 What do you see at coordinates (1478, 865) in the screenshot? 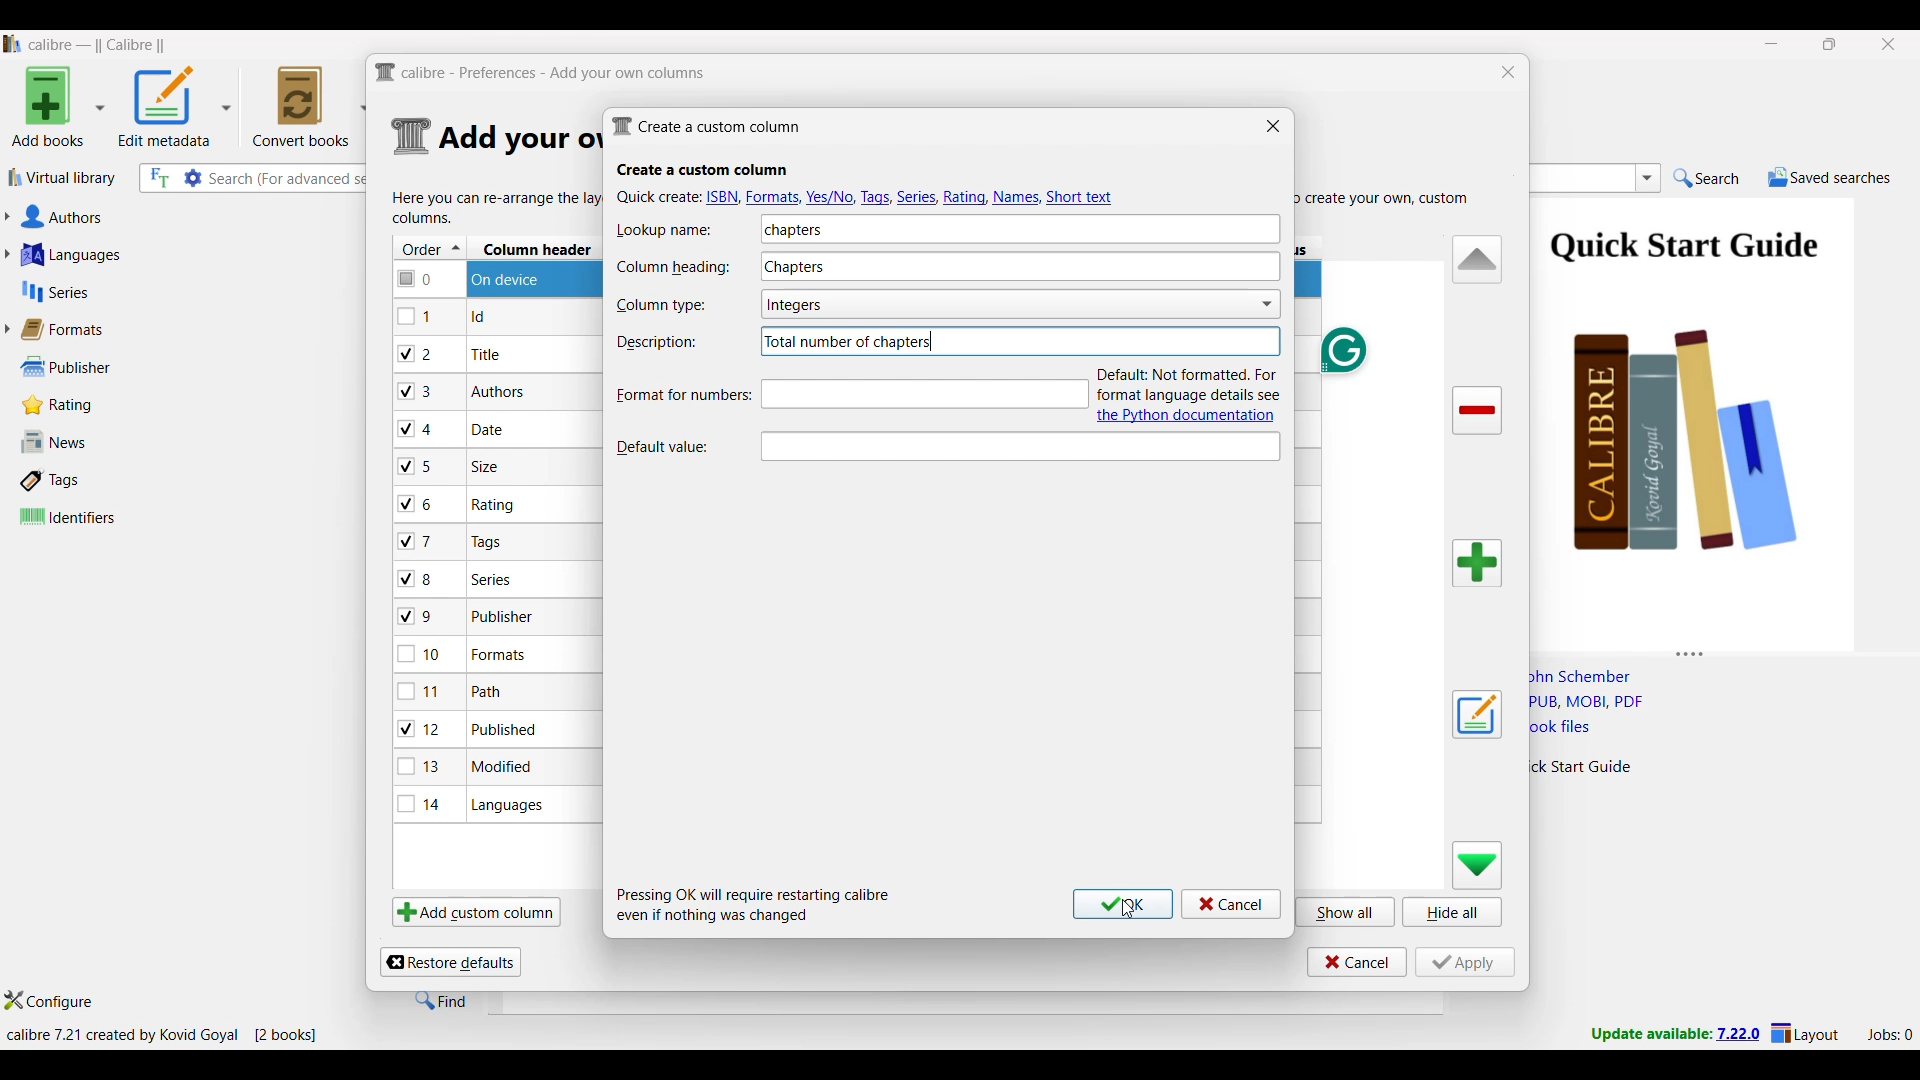
I see `Move row down` at bounding box center [1478, 865].